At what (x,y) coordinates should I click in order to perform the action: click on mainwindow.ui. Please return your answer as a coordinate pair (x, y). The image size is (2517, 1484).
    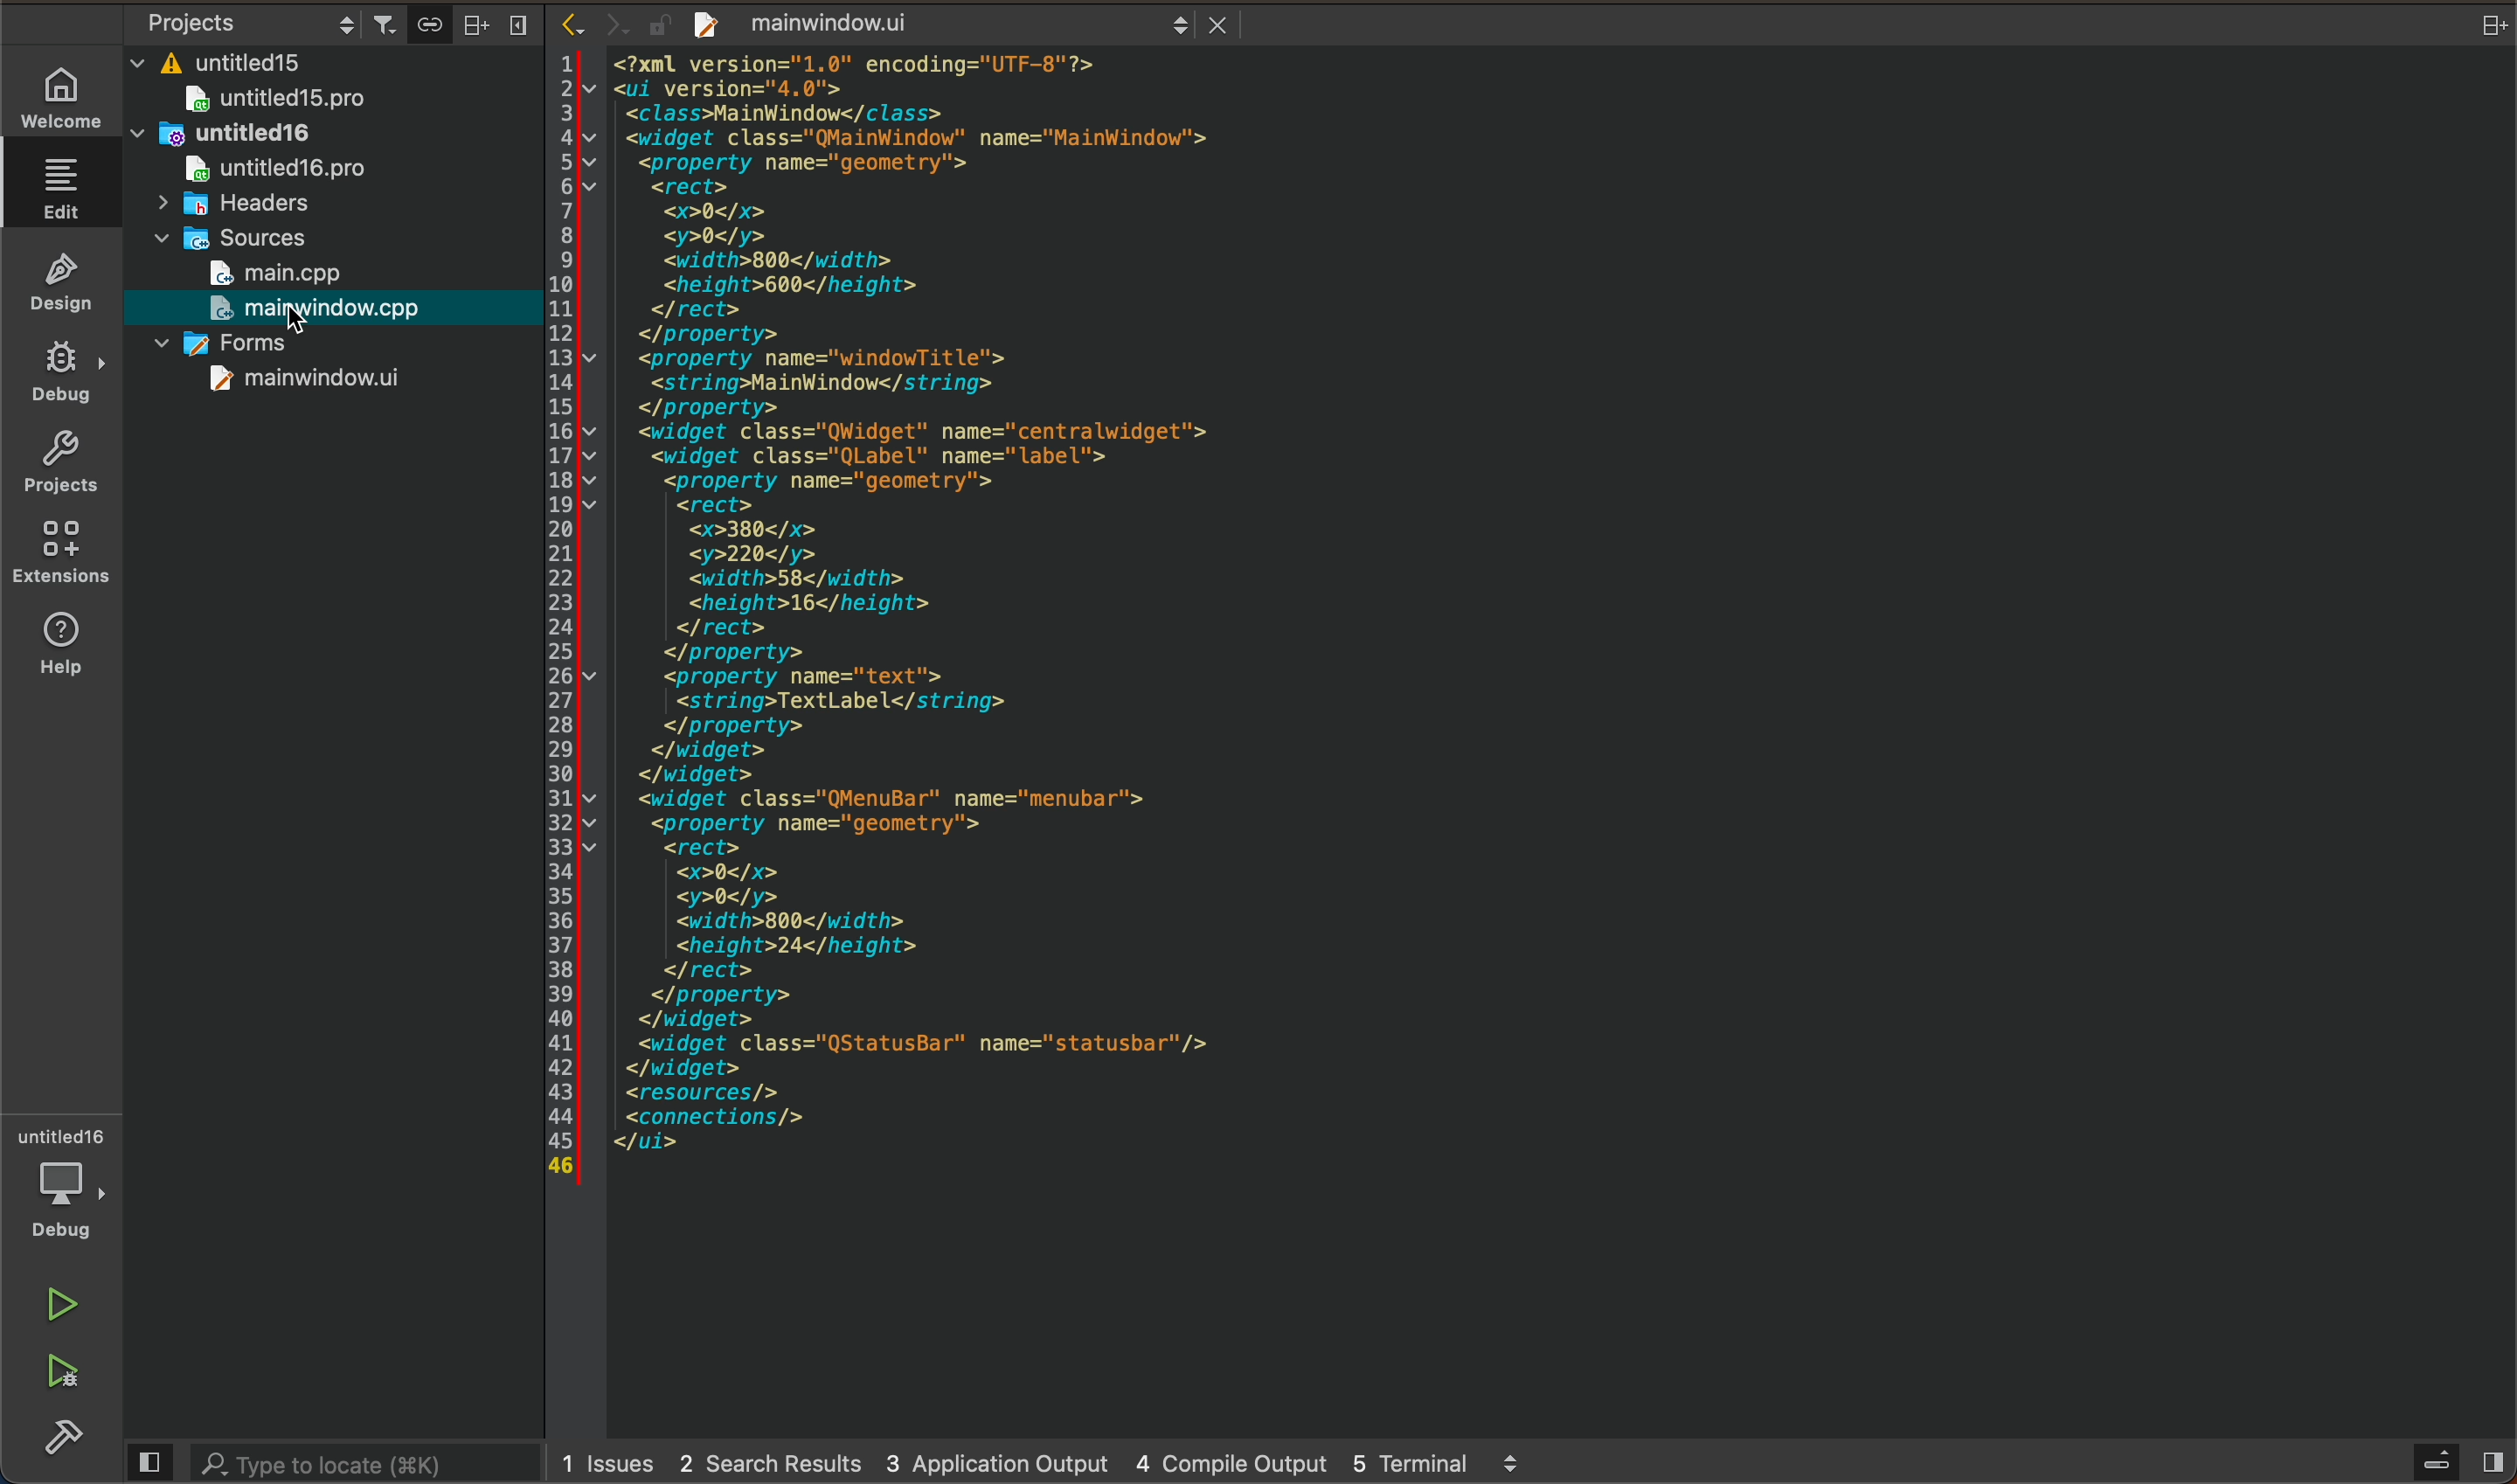
    Looking at the image, I should click on (969, 24).